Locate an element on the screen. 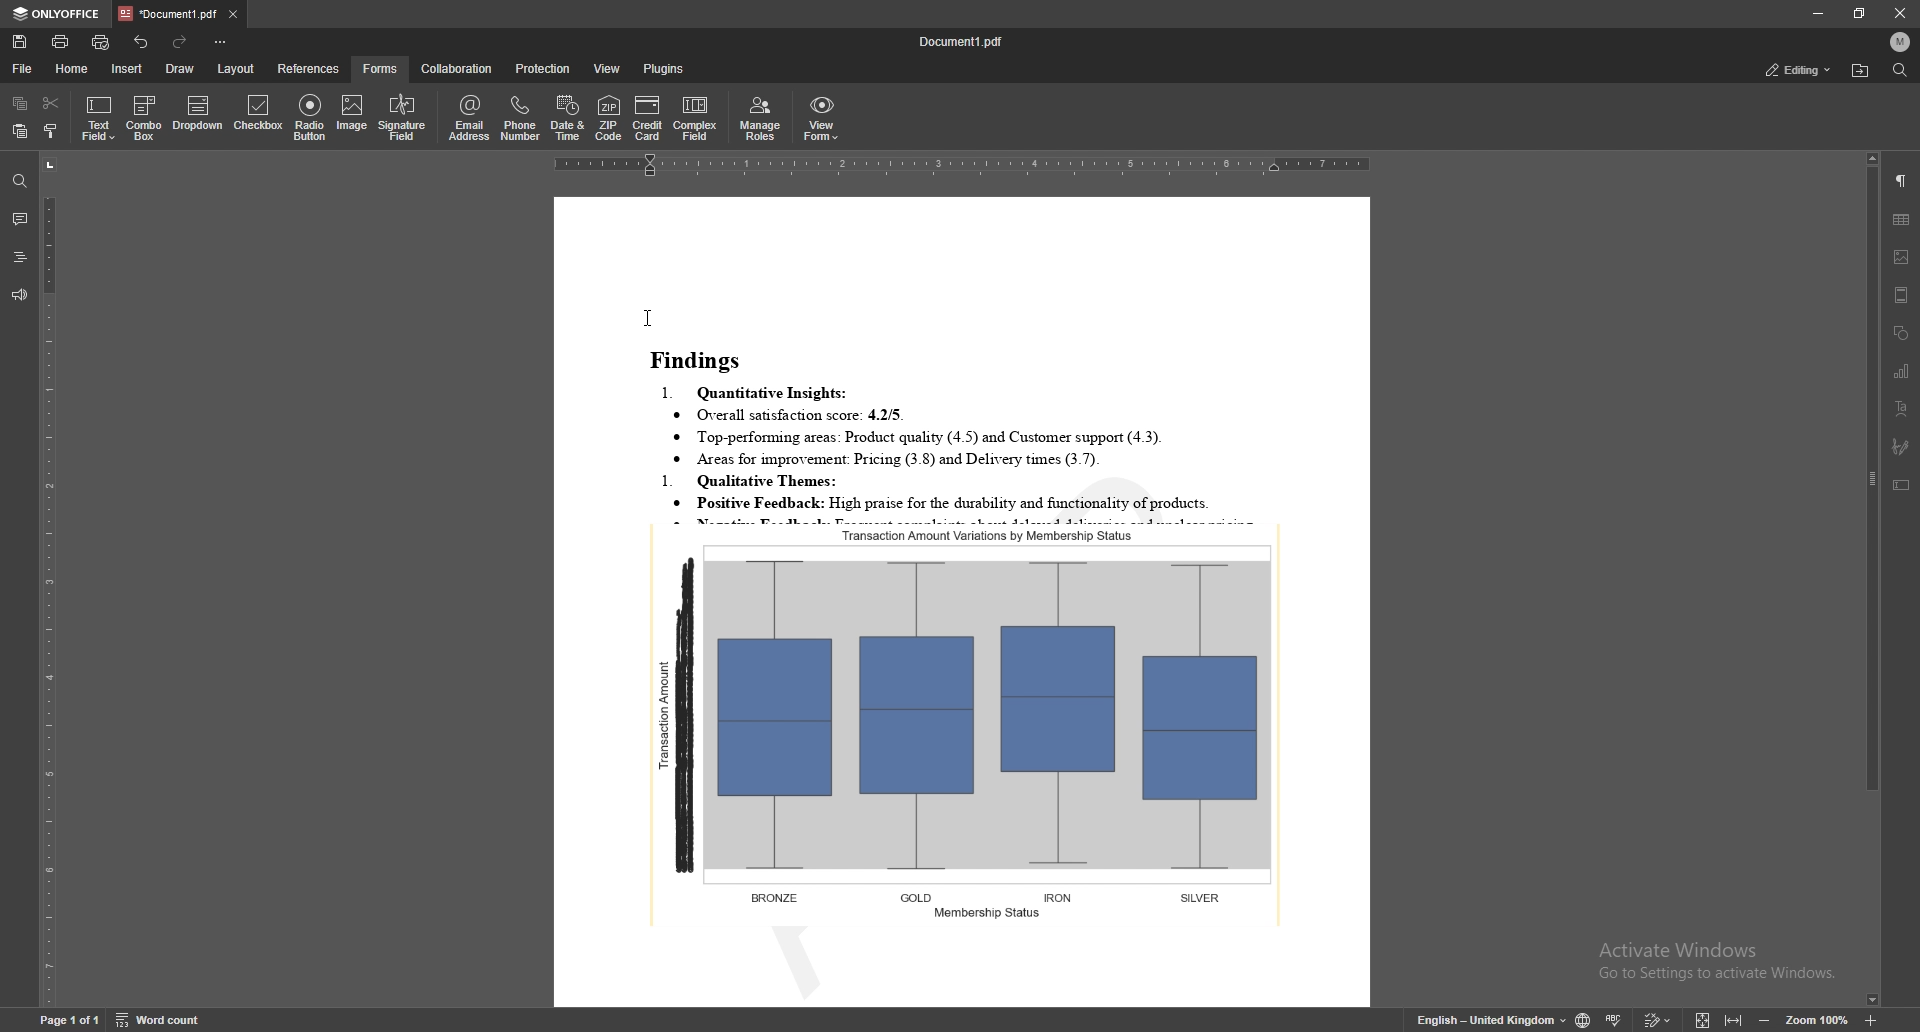 Image resolution: width=1920 pixels, height=1032 pixels. heading is located at coordinates (20, 258).